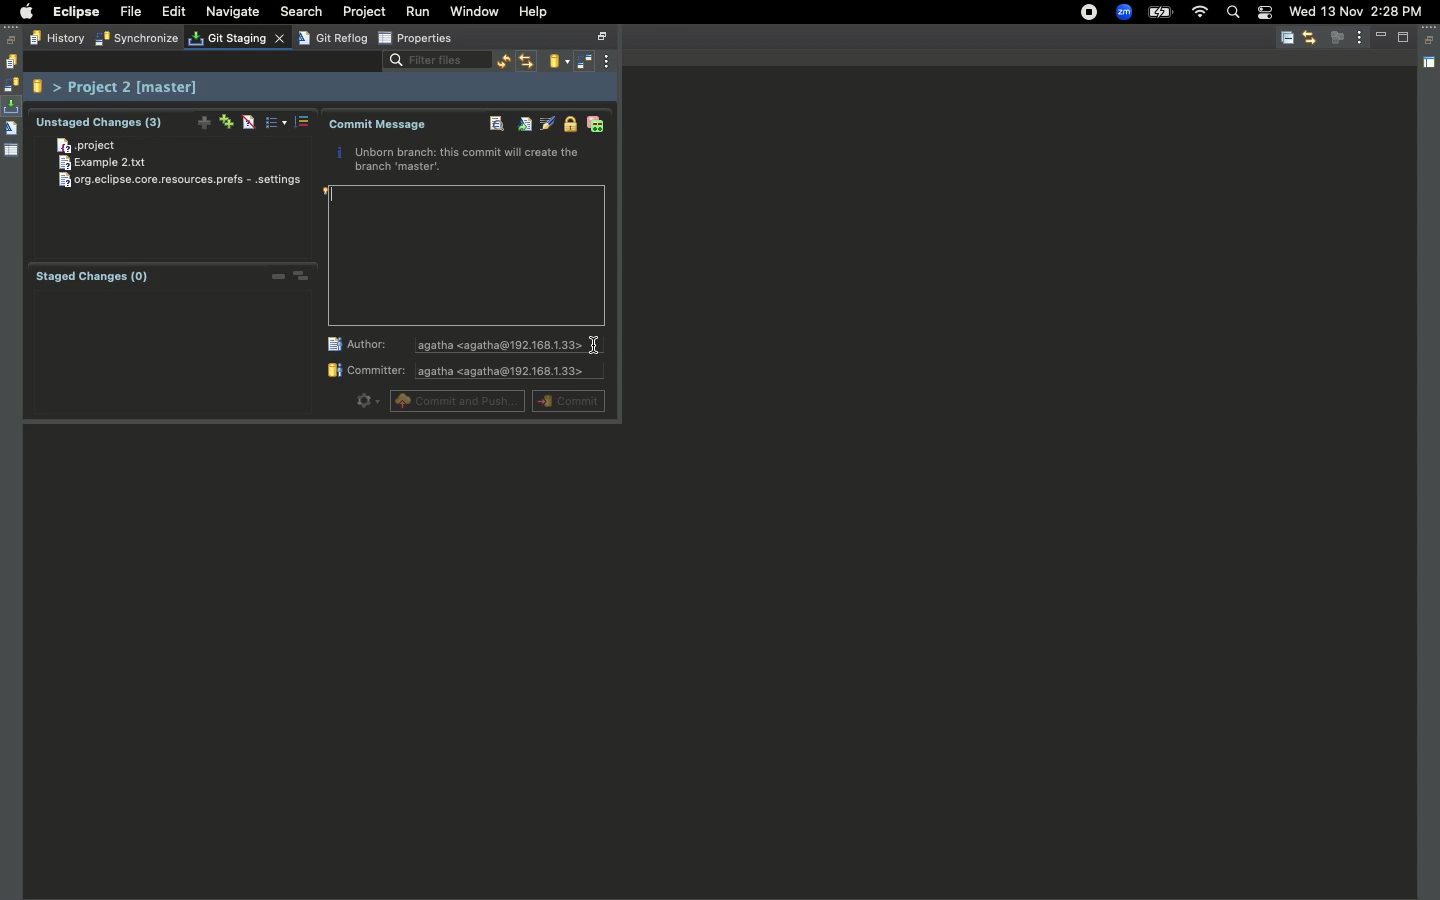 The height and width of the screenshot is (900, 1440). I want to click on Minimize, so click(1384, 37).